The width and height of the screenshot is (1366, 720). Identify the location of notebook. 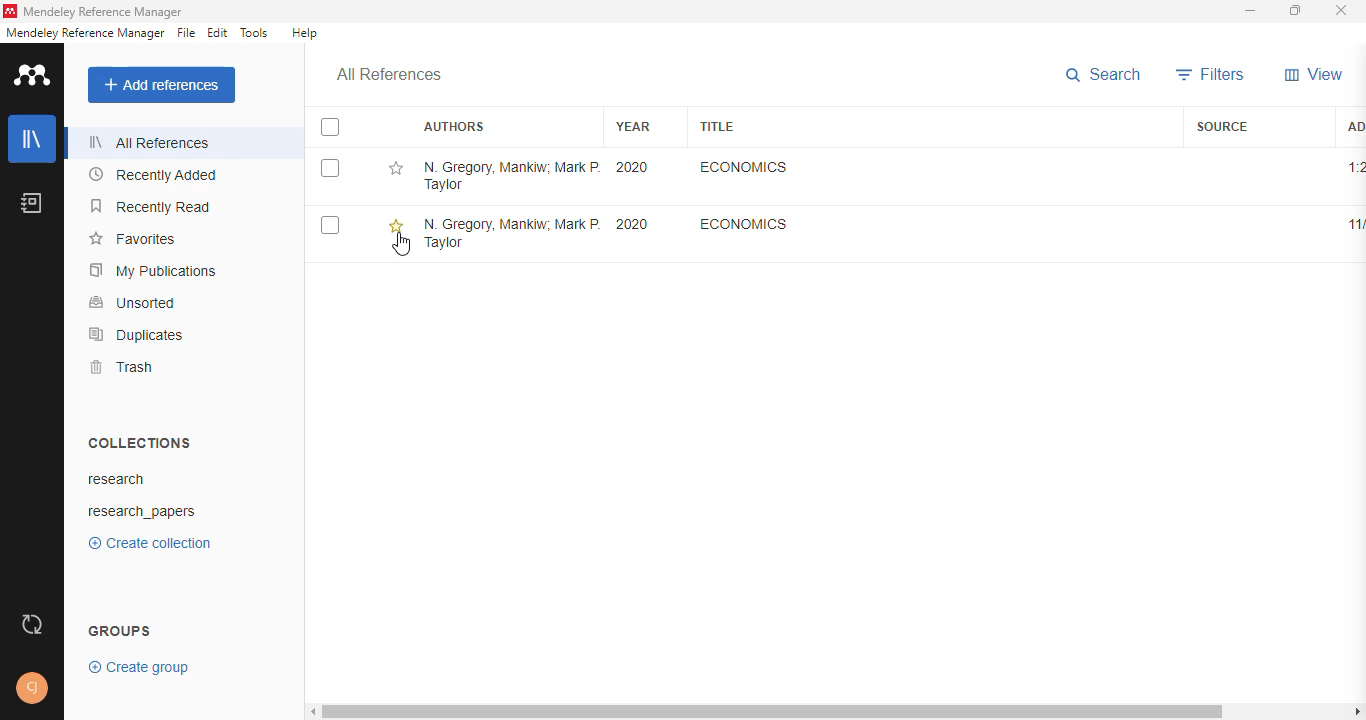
(31, 202).